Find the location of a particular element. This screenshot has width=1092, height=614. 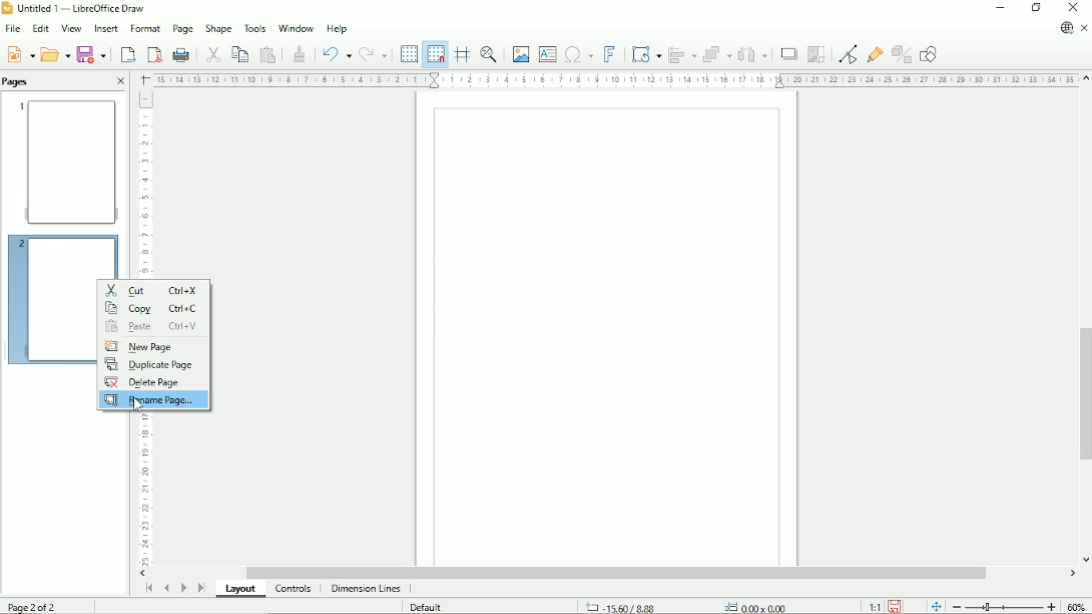

Page is located at coordinates (182, 29).